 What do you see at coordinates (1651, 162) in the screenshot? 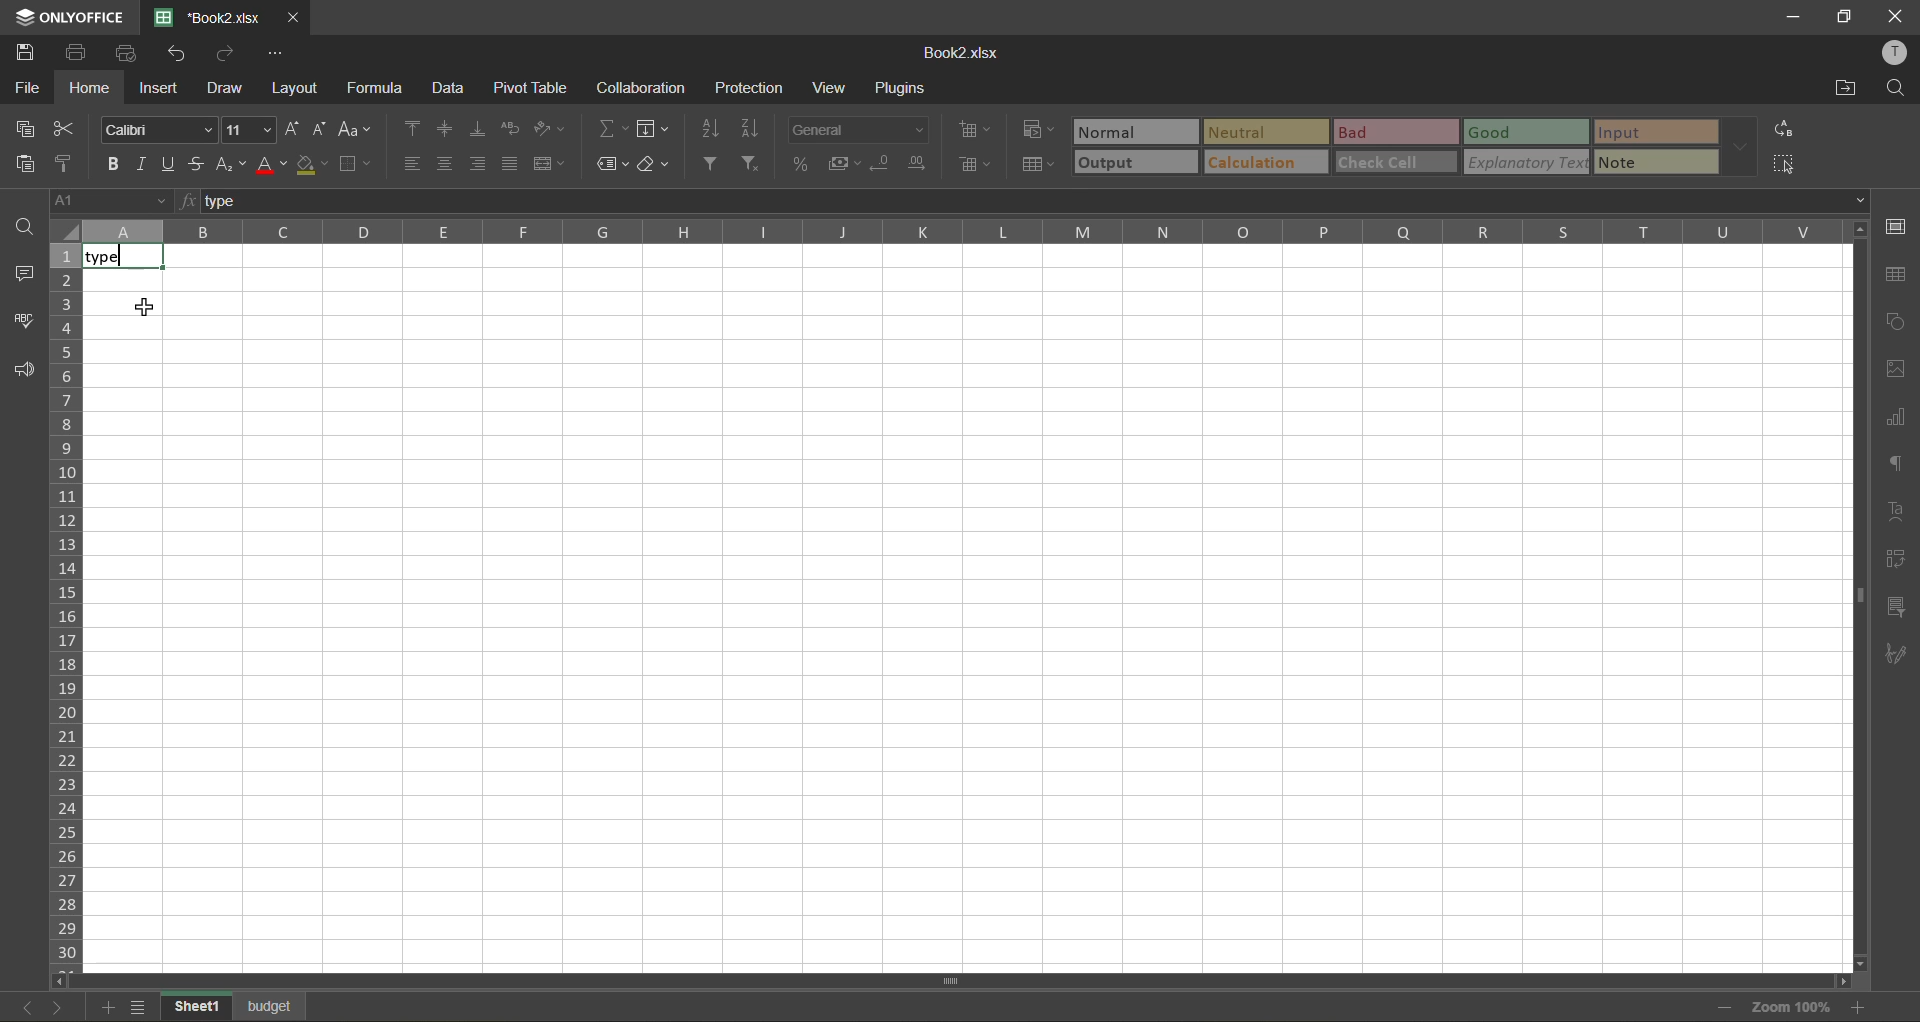
I see `note` at bounding box center [1651, 162].